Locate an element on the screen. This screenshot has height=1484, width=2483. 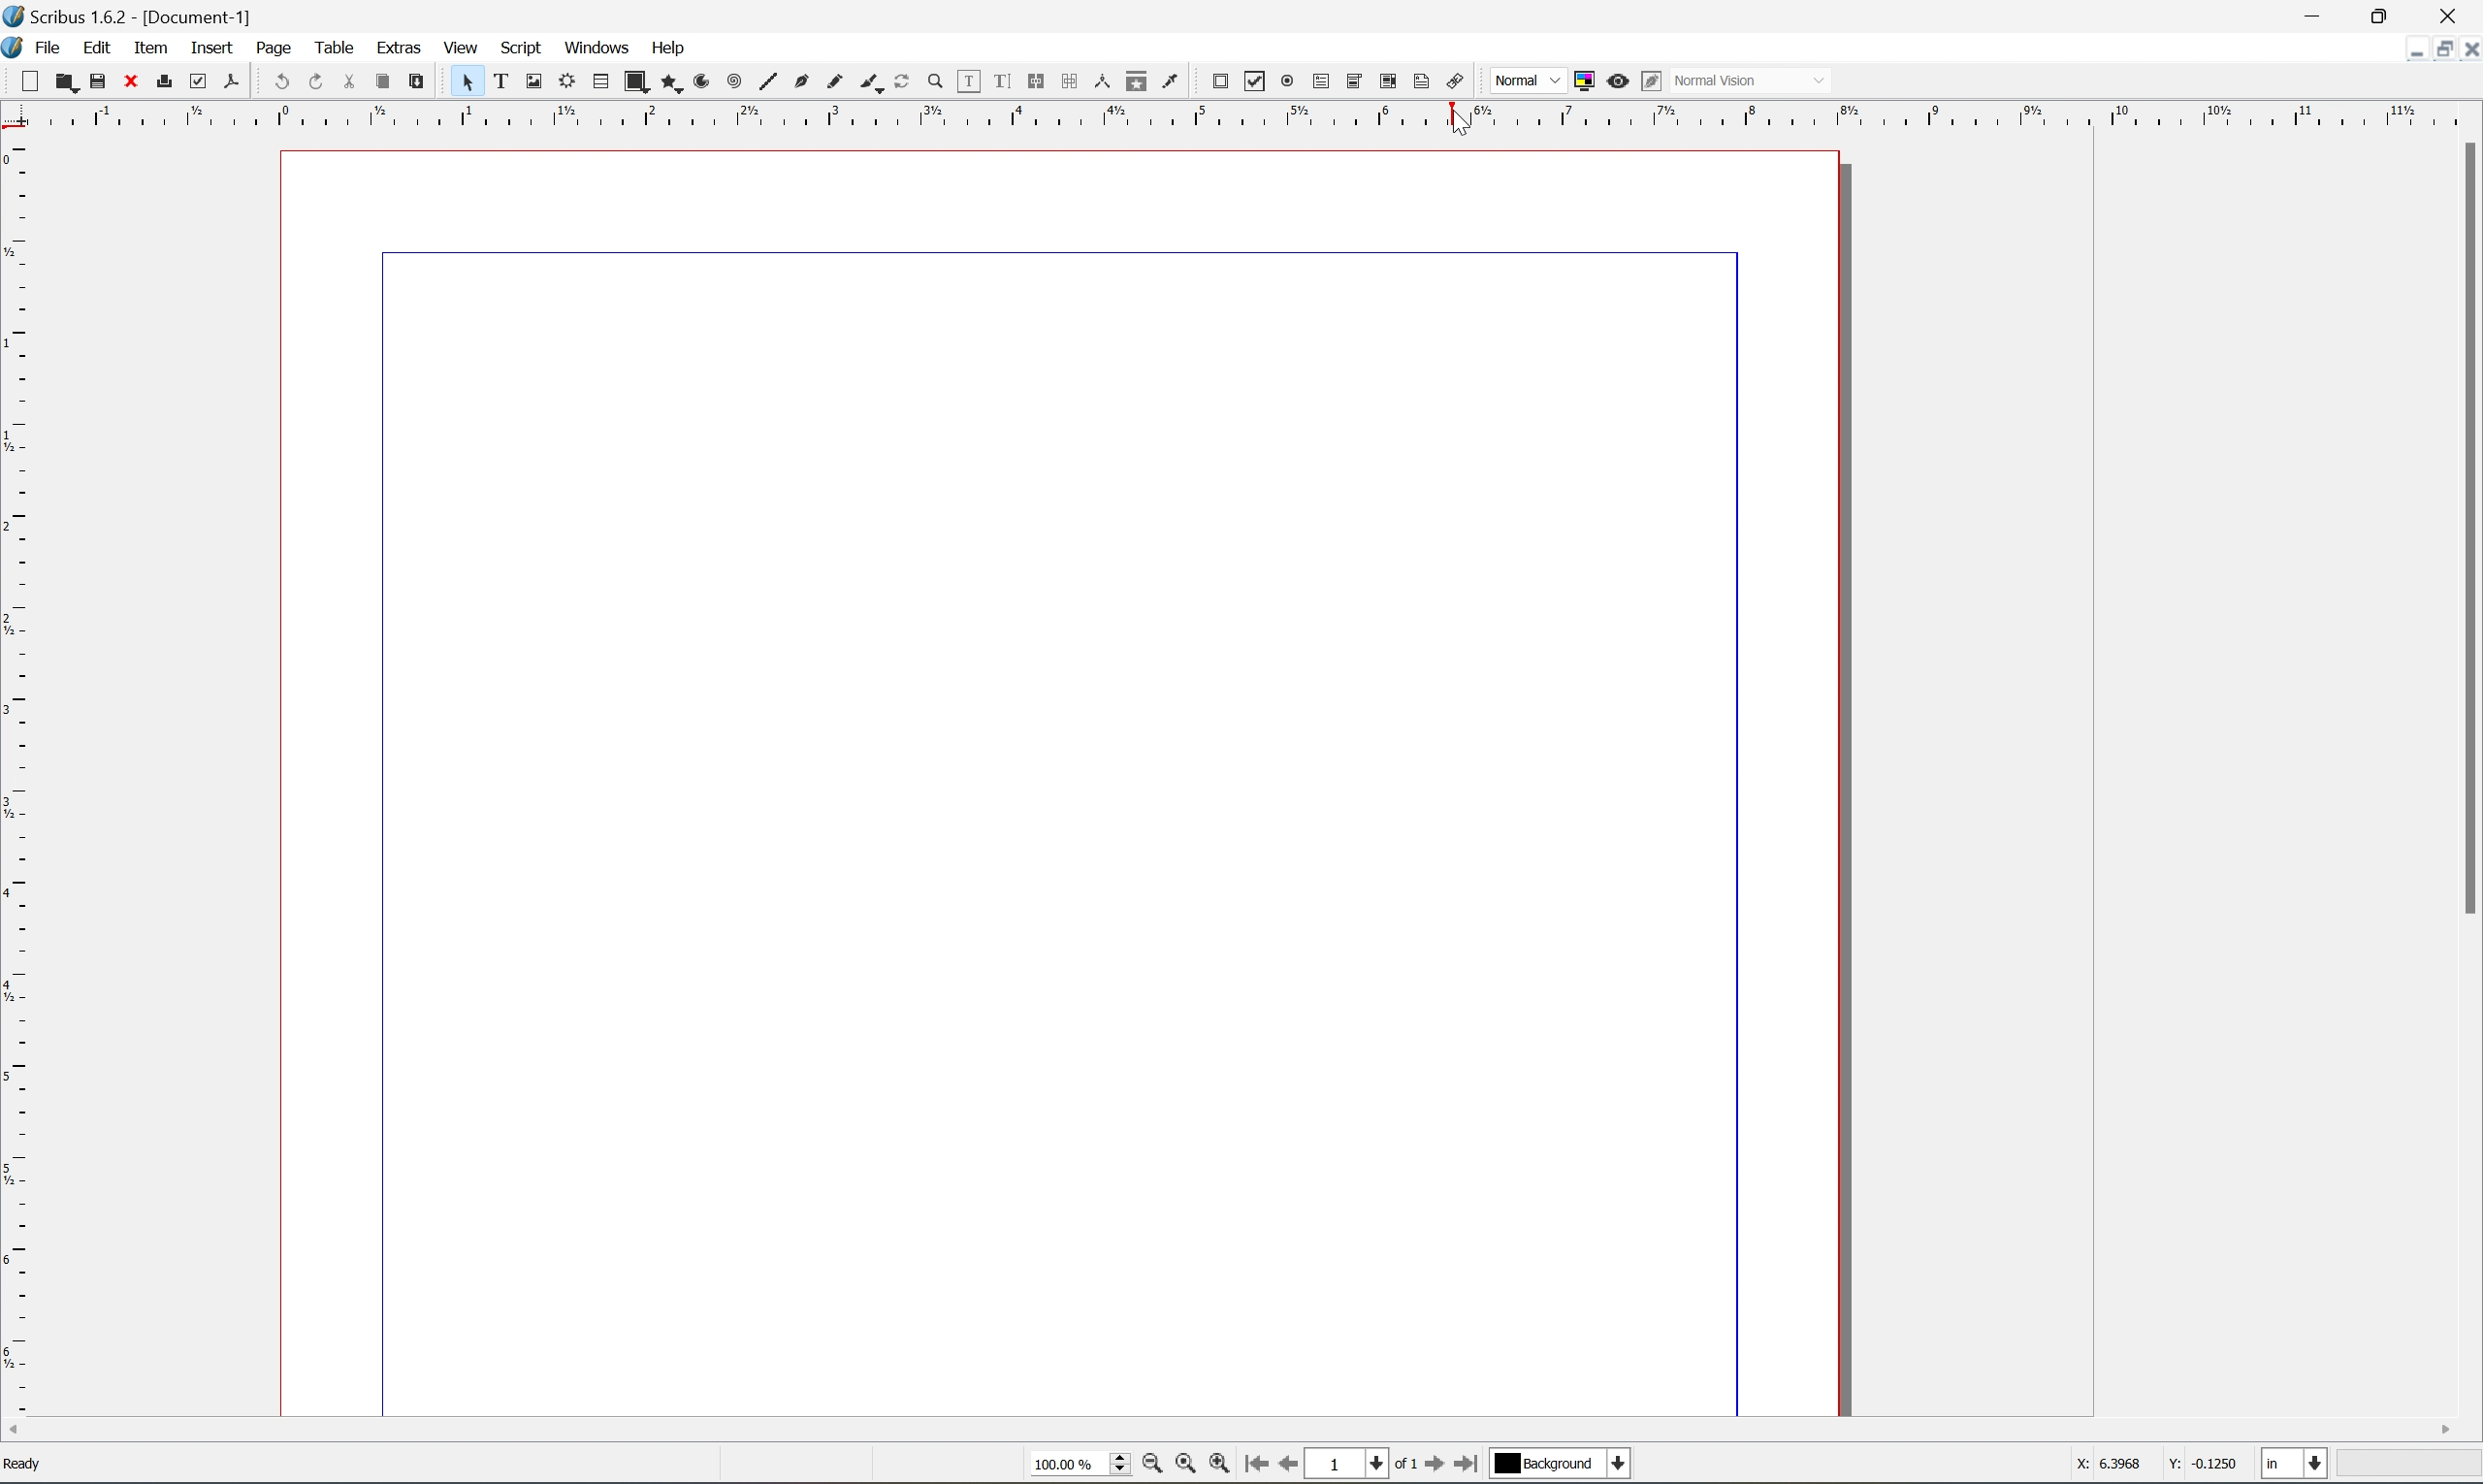
zoom in or zoom out is located at coordinates (936, 83).